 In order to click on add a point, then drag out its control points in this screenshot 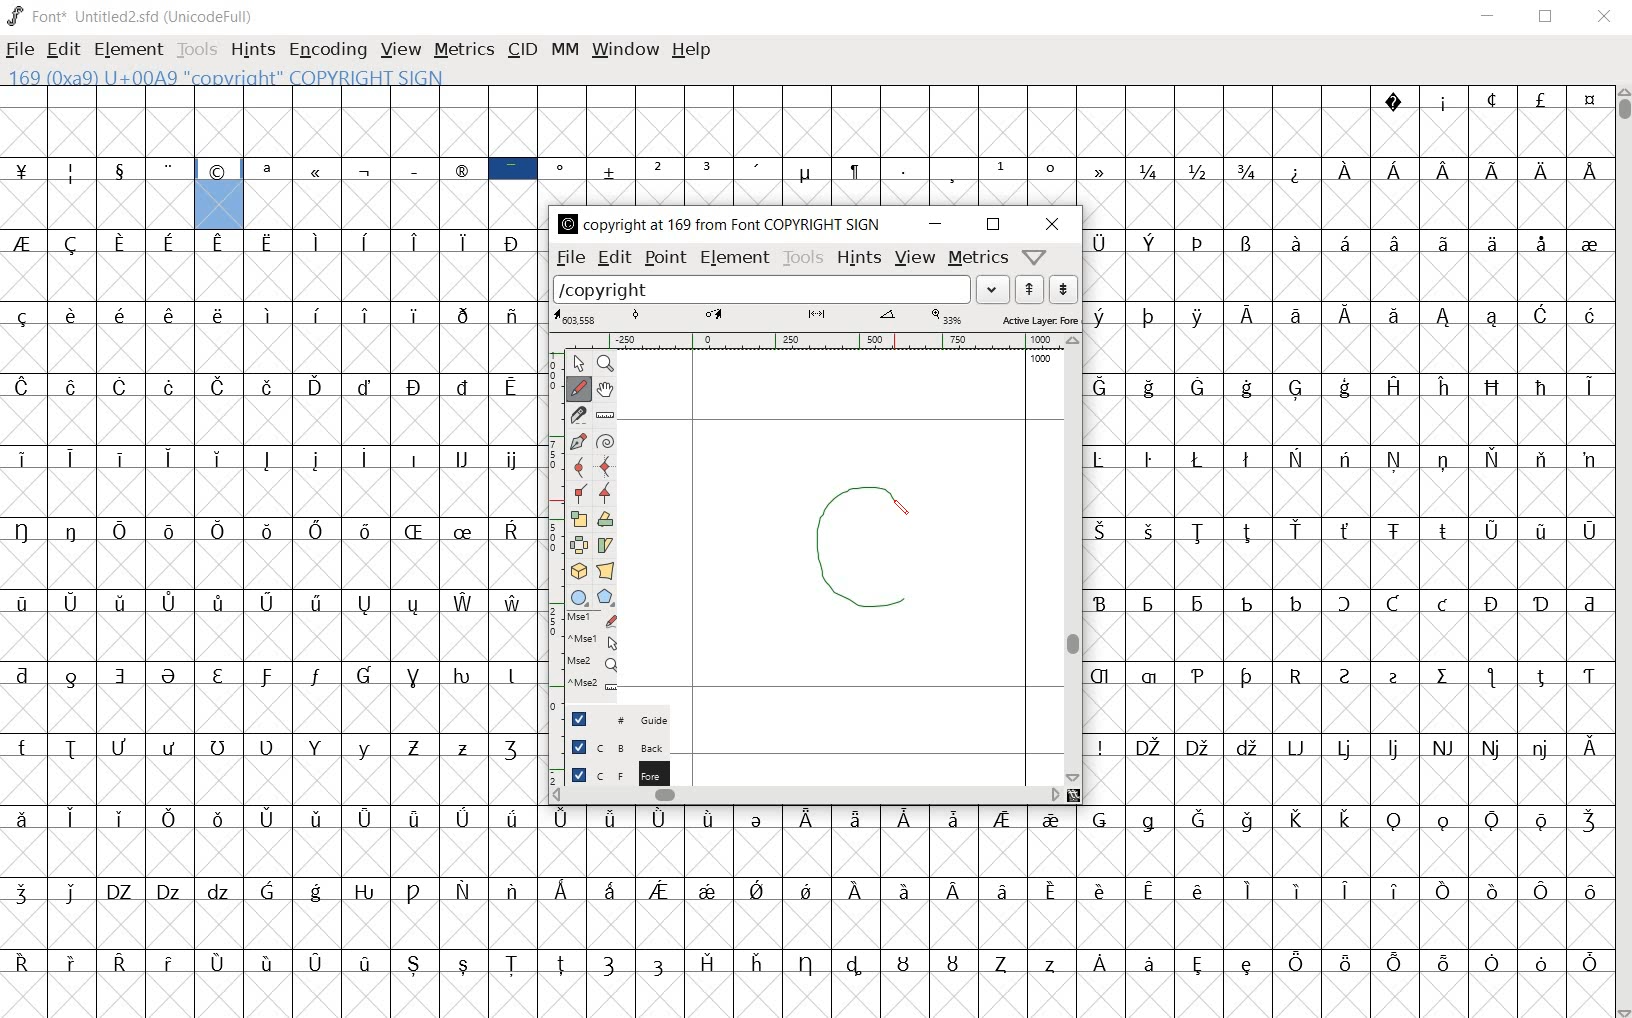, I will do `click(578, 440)`.